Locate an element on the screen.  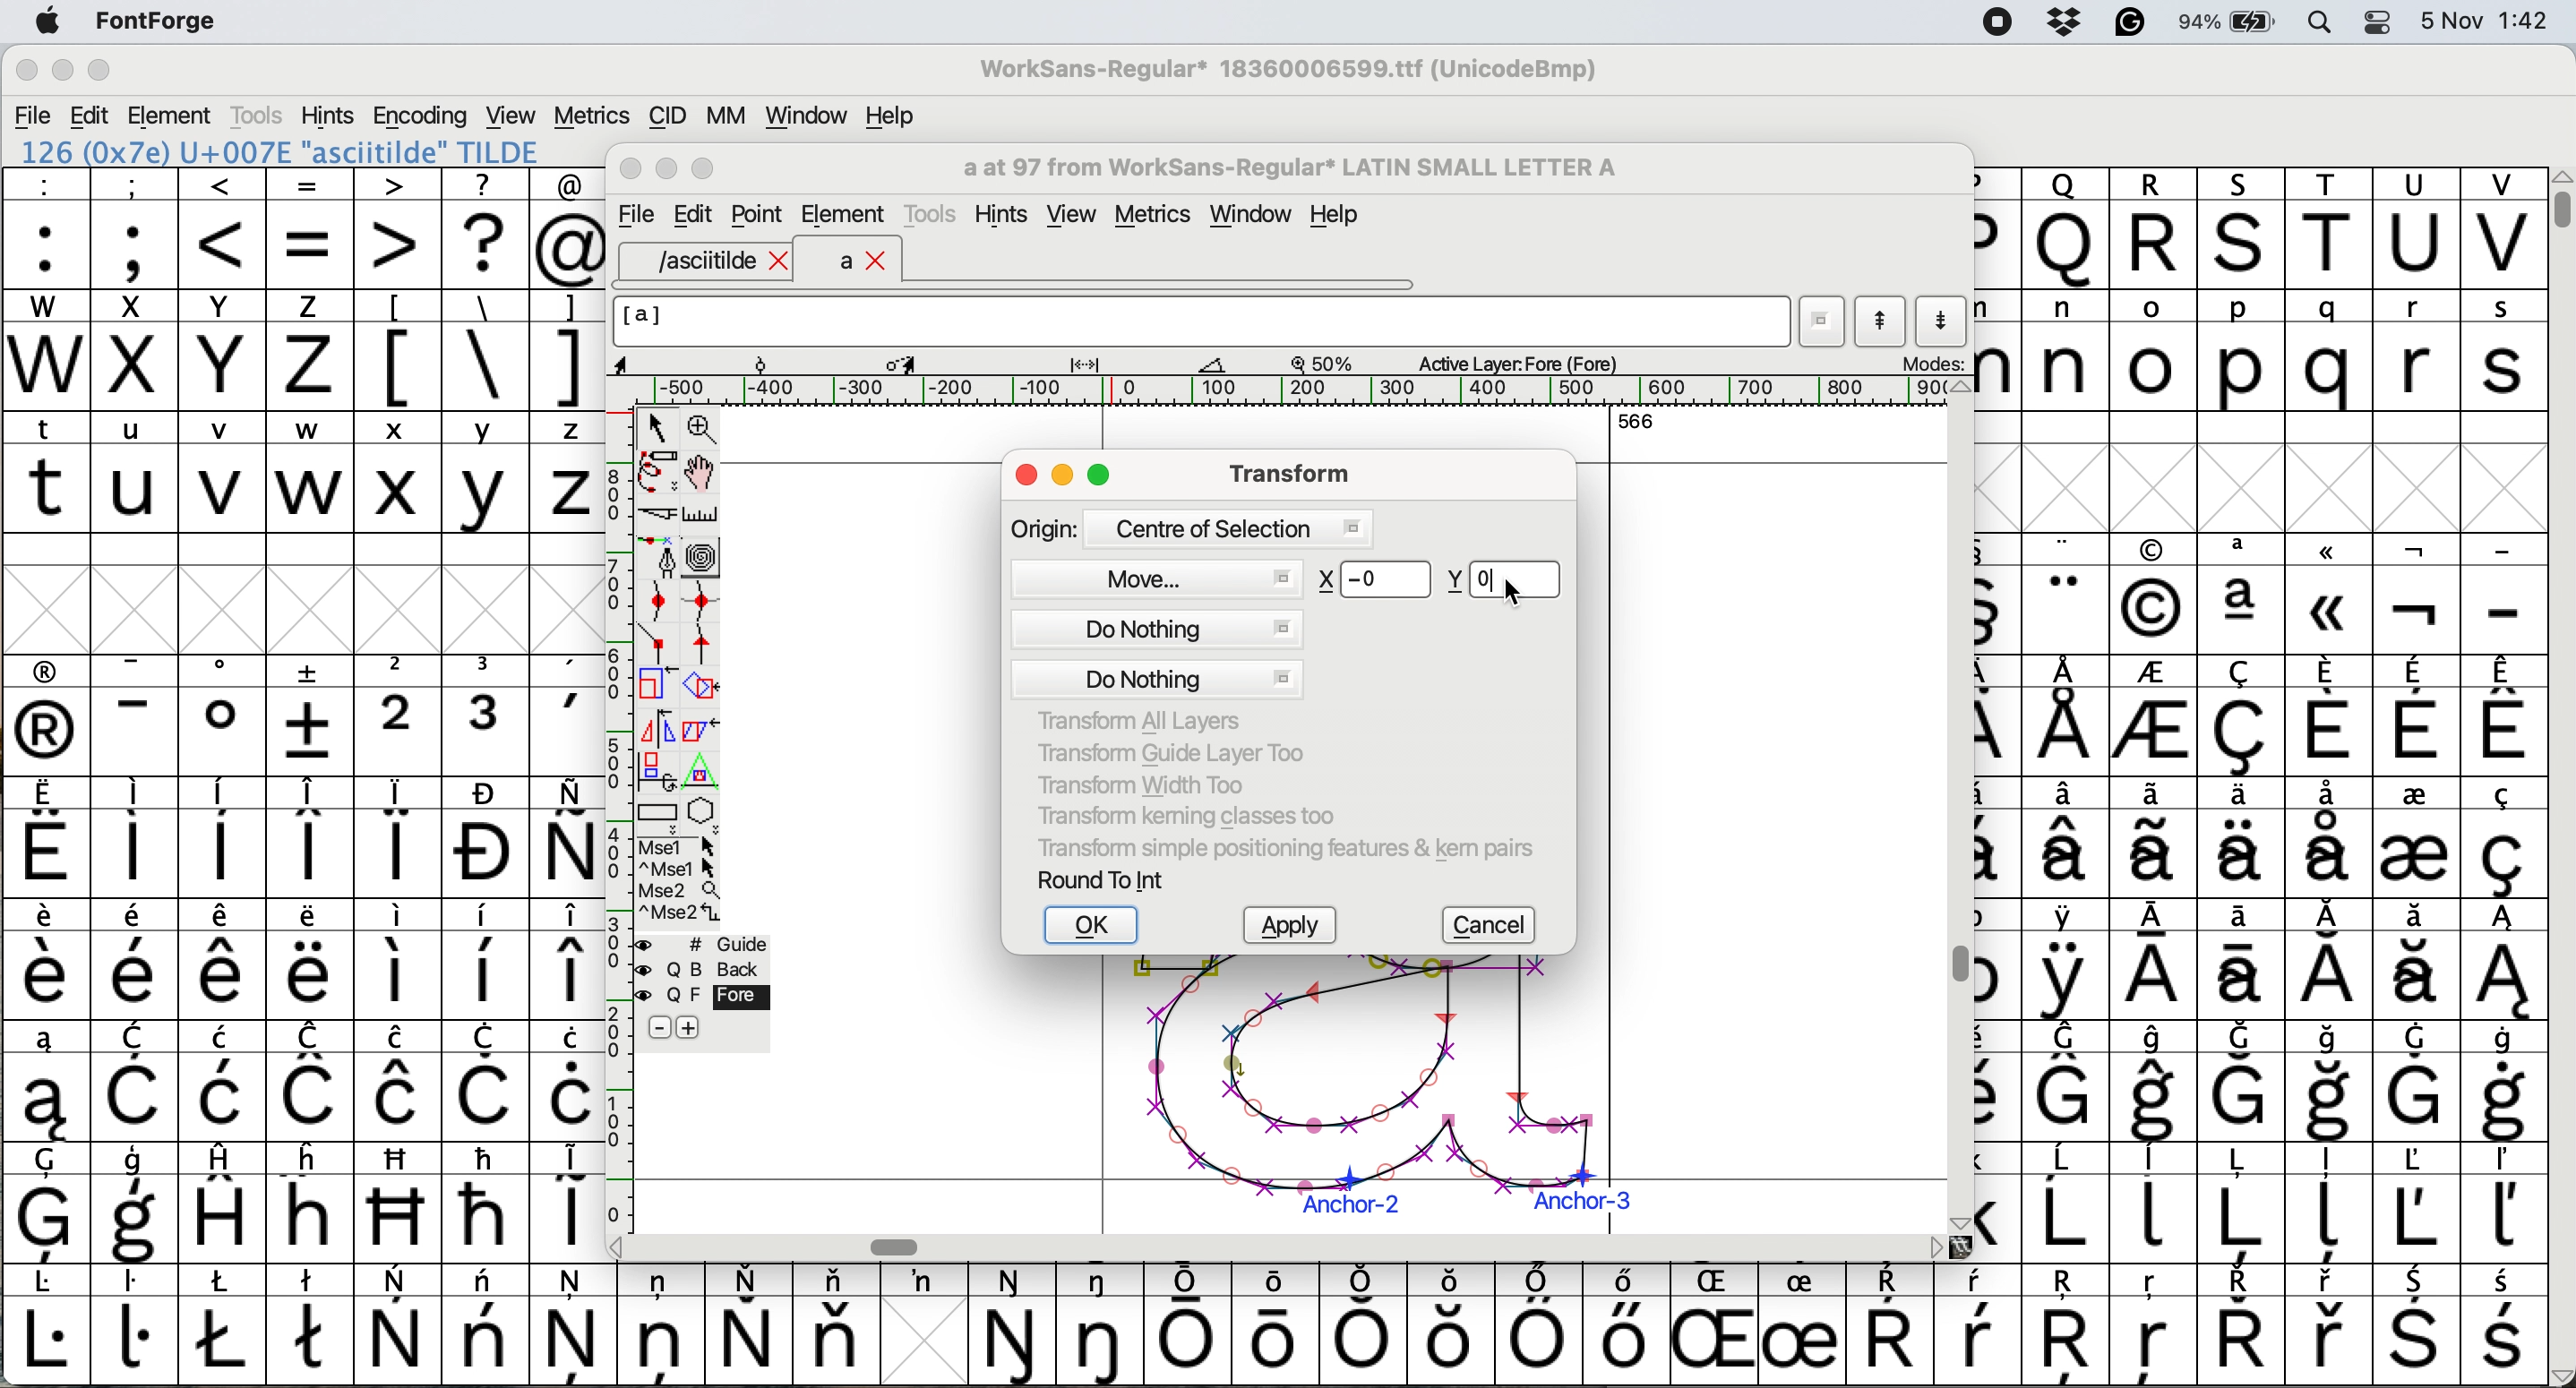
Help is located at coordinates (1334, 217).